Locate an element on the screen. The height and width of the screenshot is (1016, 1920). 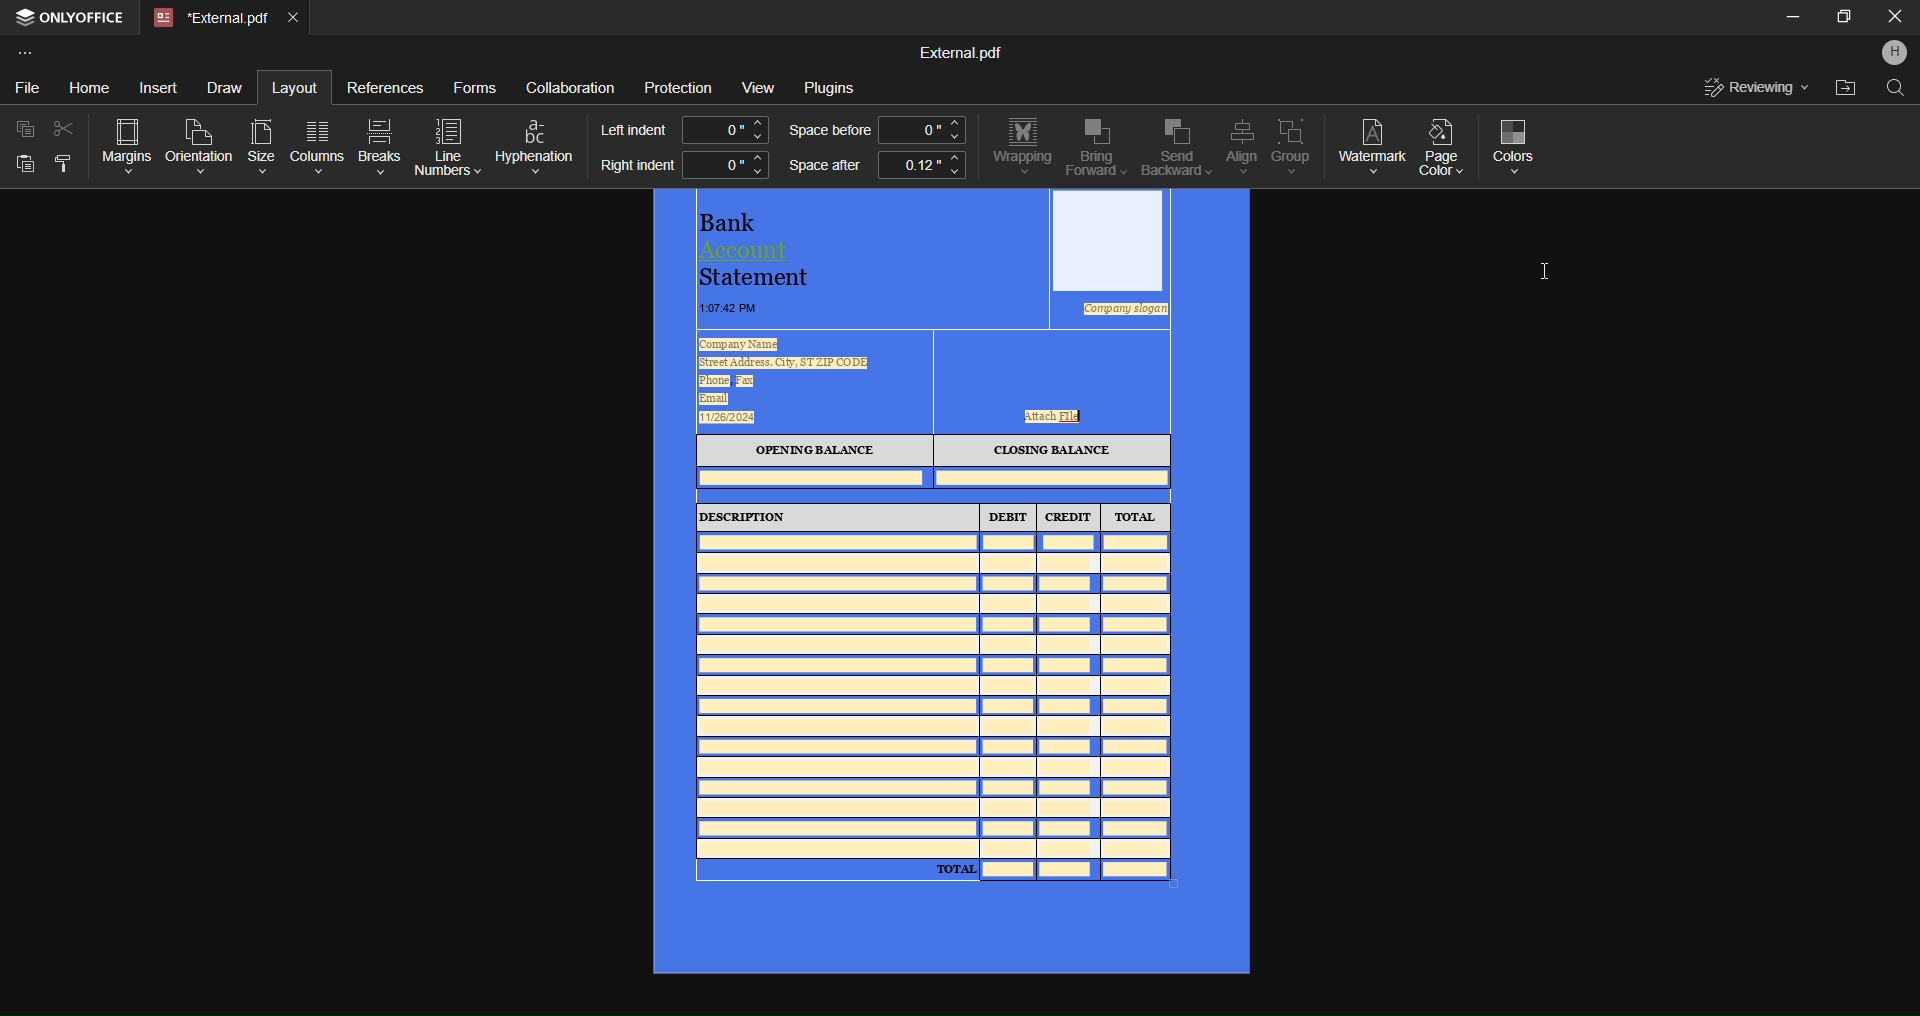
Right Indent is located at coordinates (636, 167).